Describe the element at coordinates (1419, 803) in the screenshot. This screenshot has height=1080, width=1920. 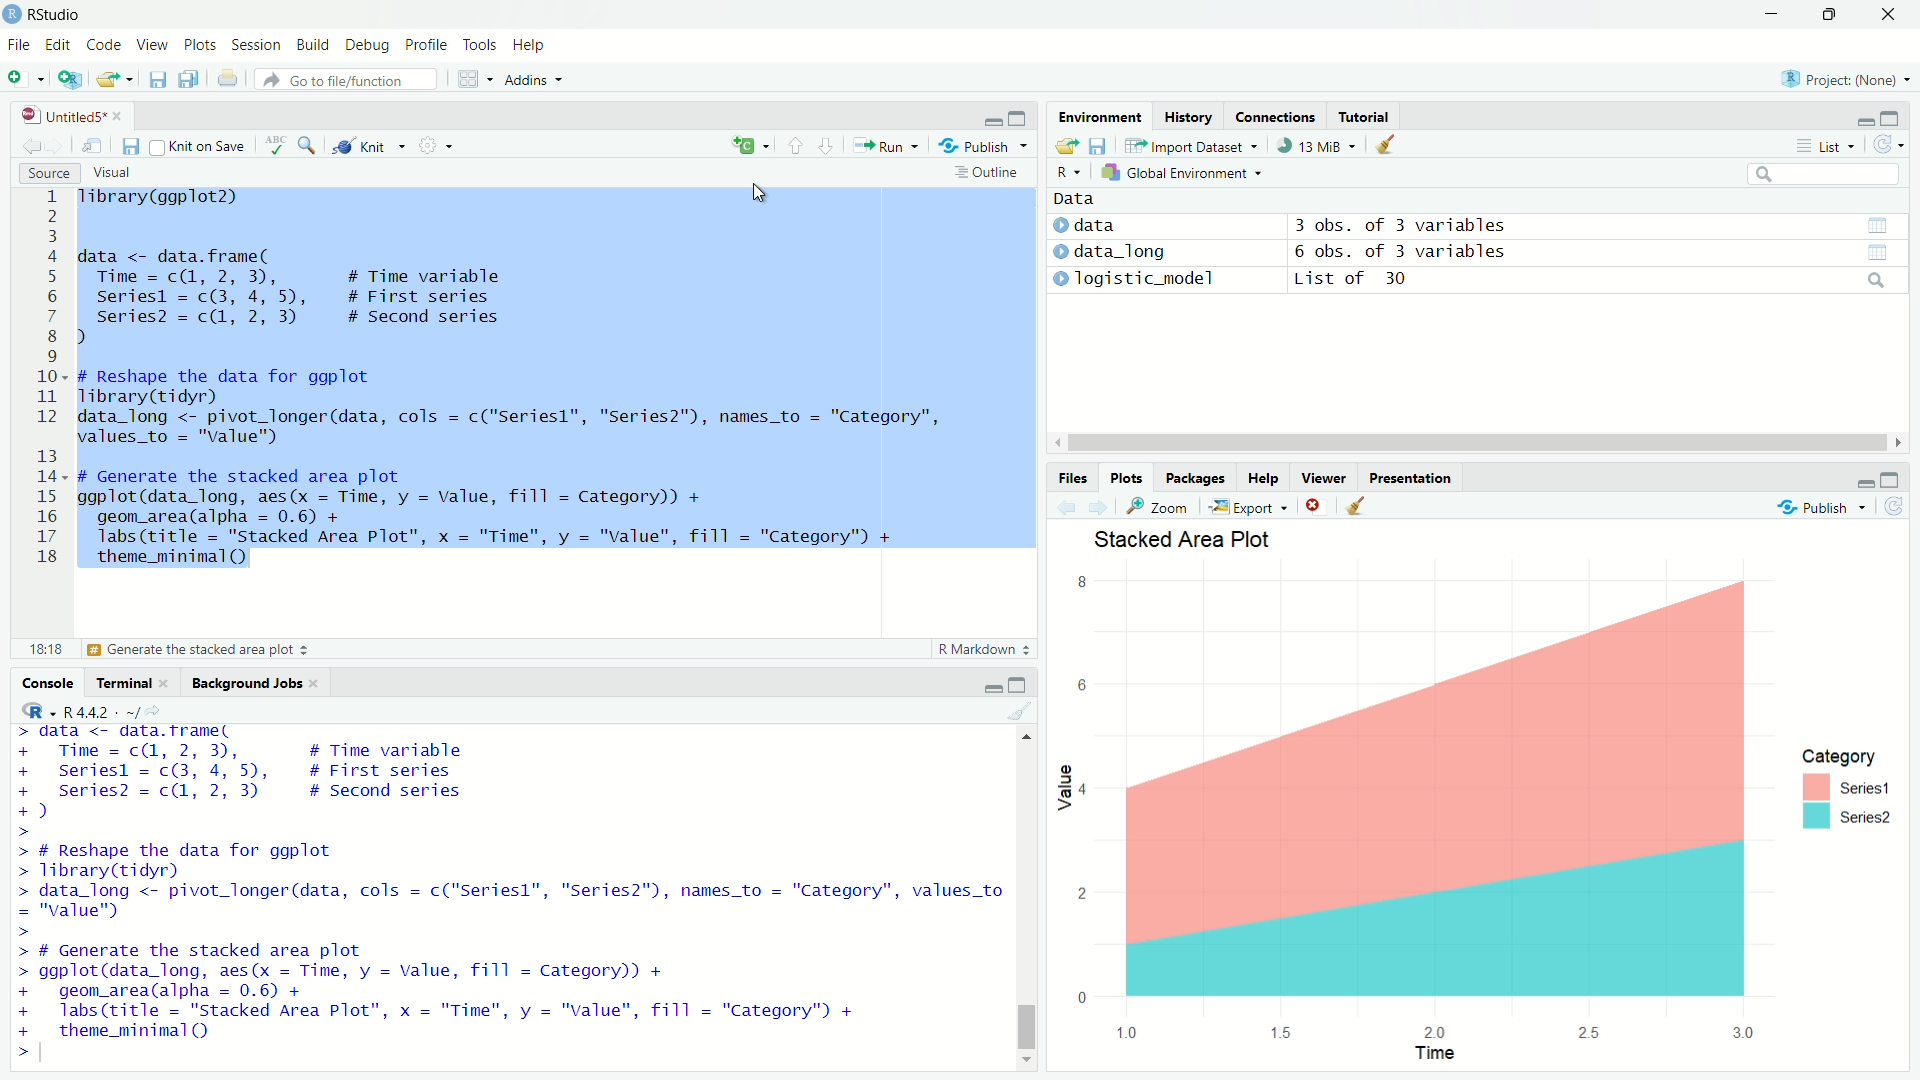
I see `chart` at that location.